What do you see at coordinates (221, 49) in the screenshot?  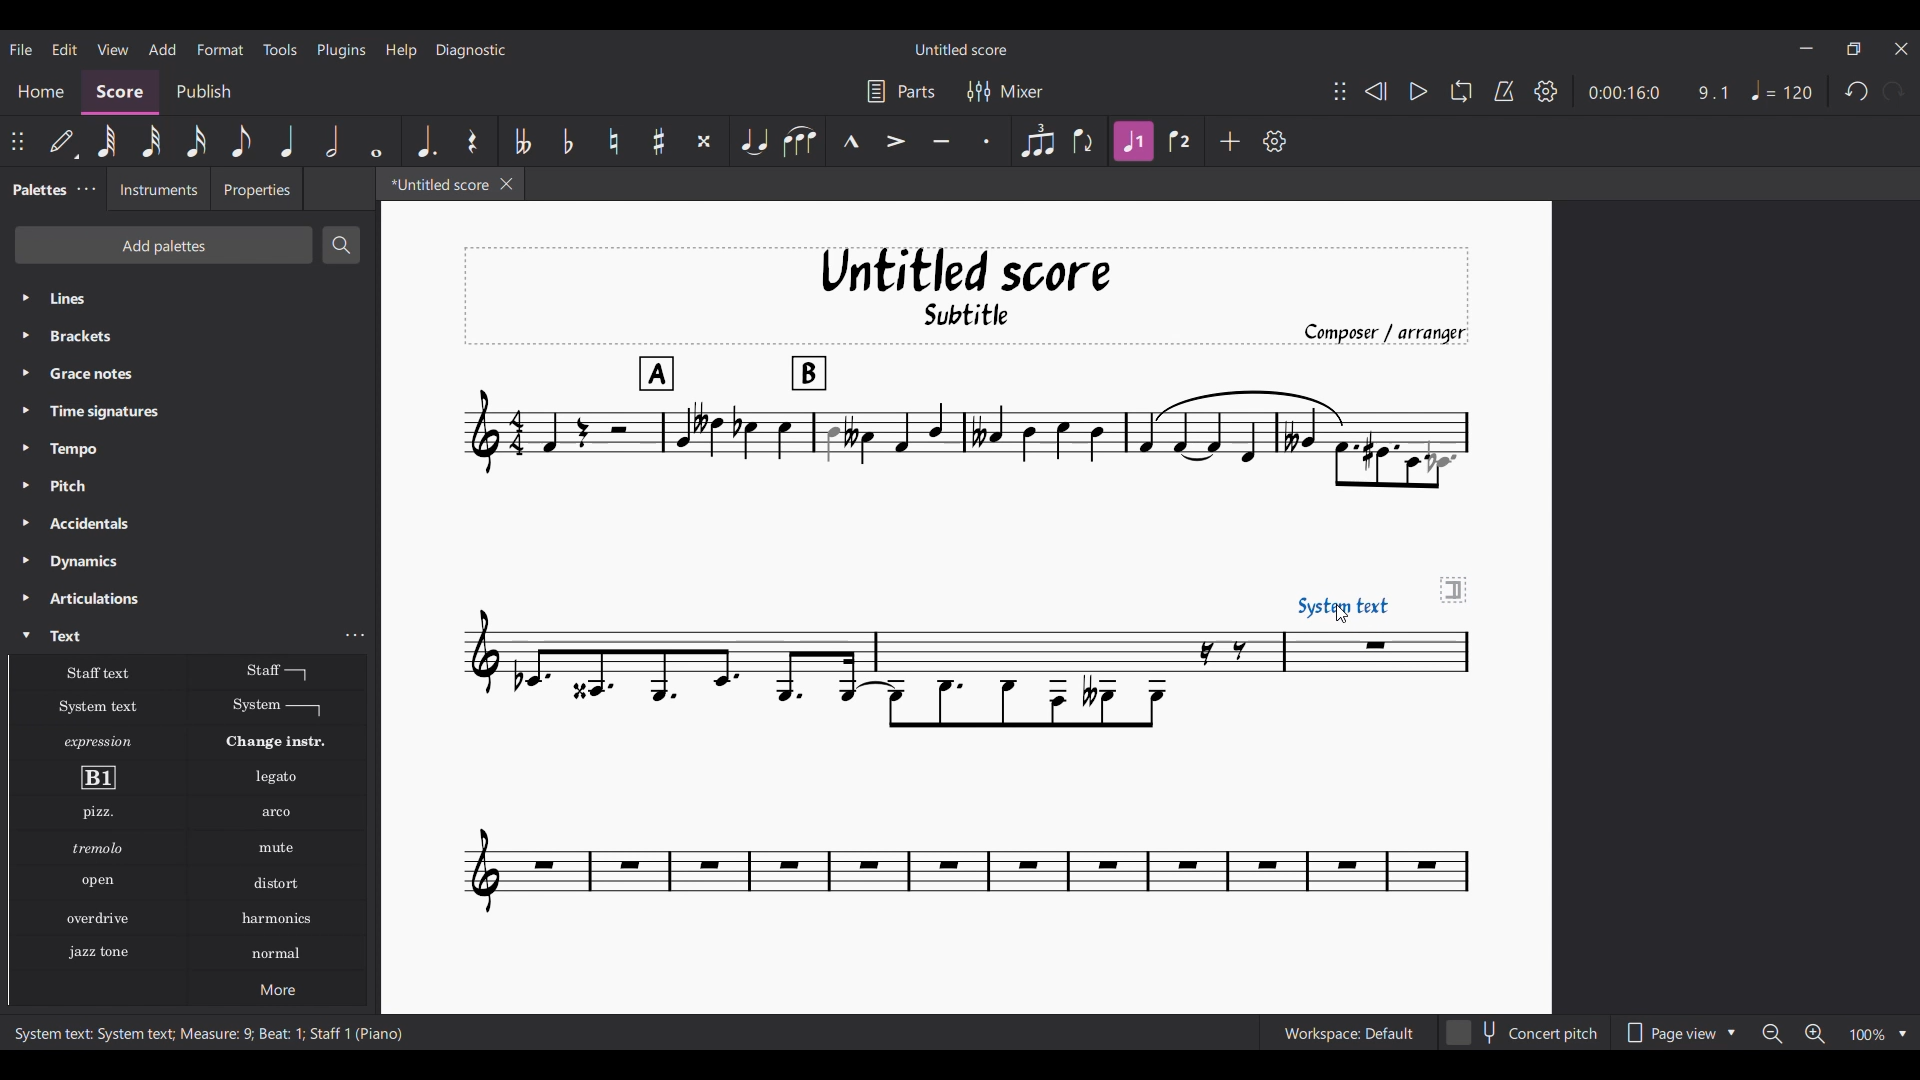 I see `Format menu` at bounding box center [221, 49].